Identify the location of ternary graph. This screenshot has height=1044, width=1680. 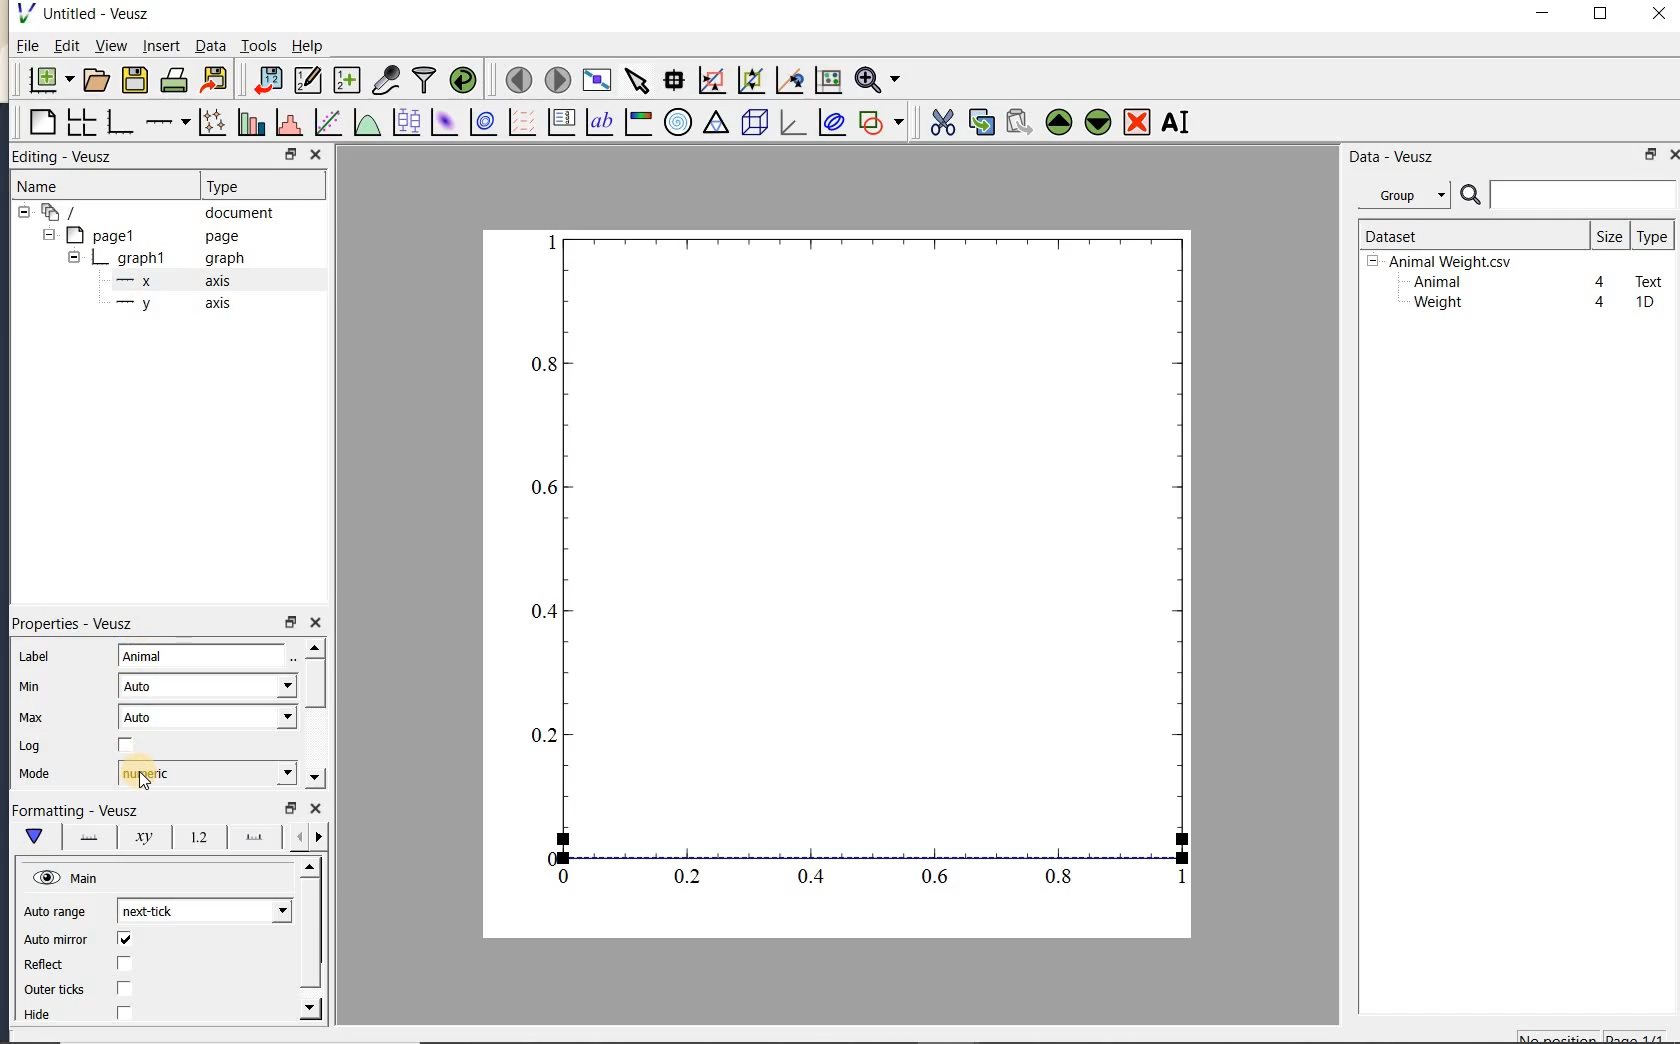
(715, 125).